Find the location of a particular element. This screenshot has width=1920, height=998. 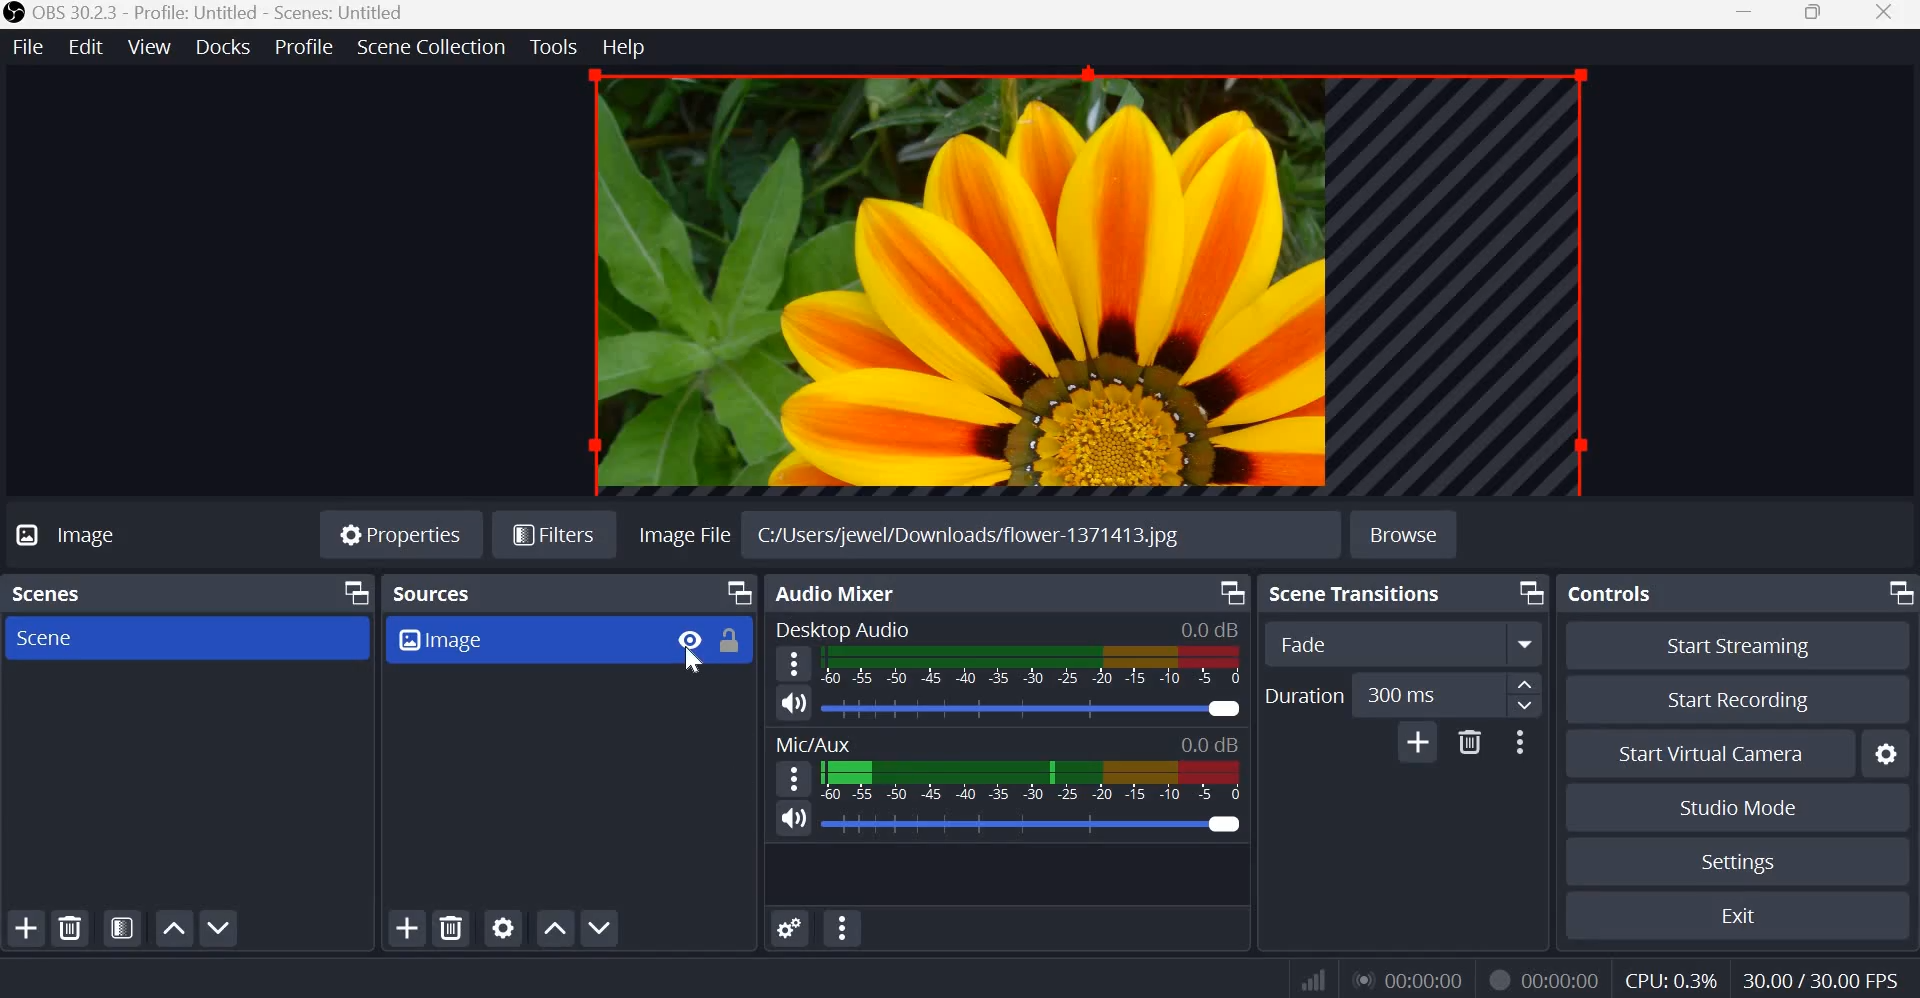

Scene transitions is located at coordinates (1352, 595).